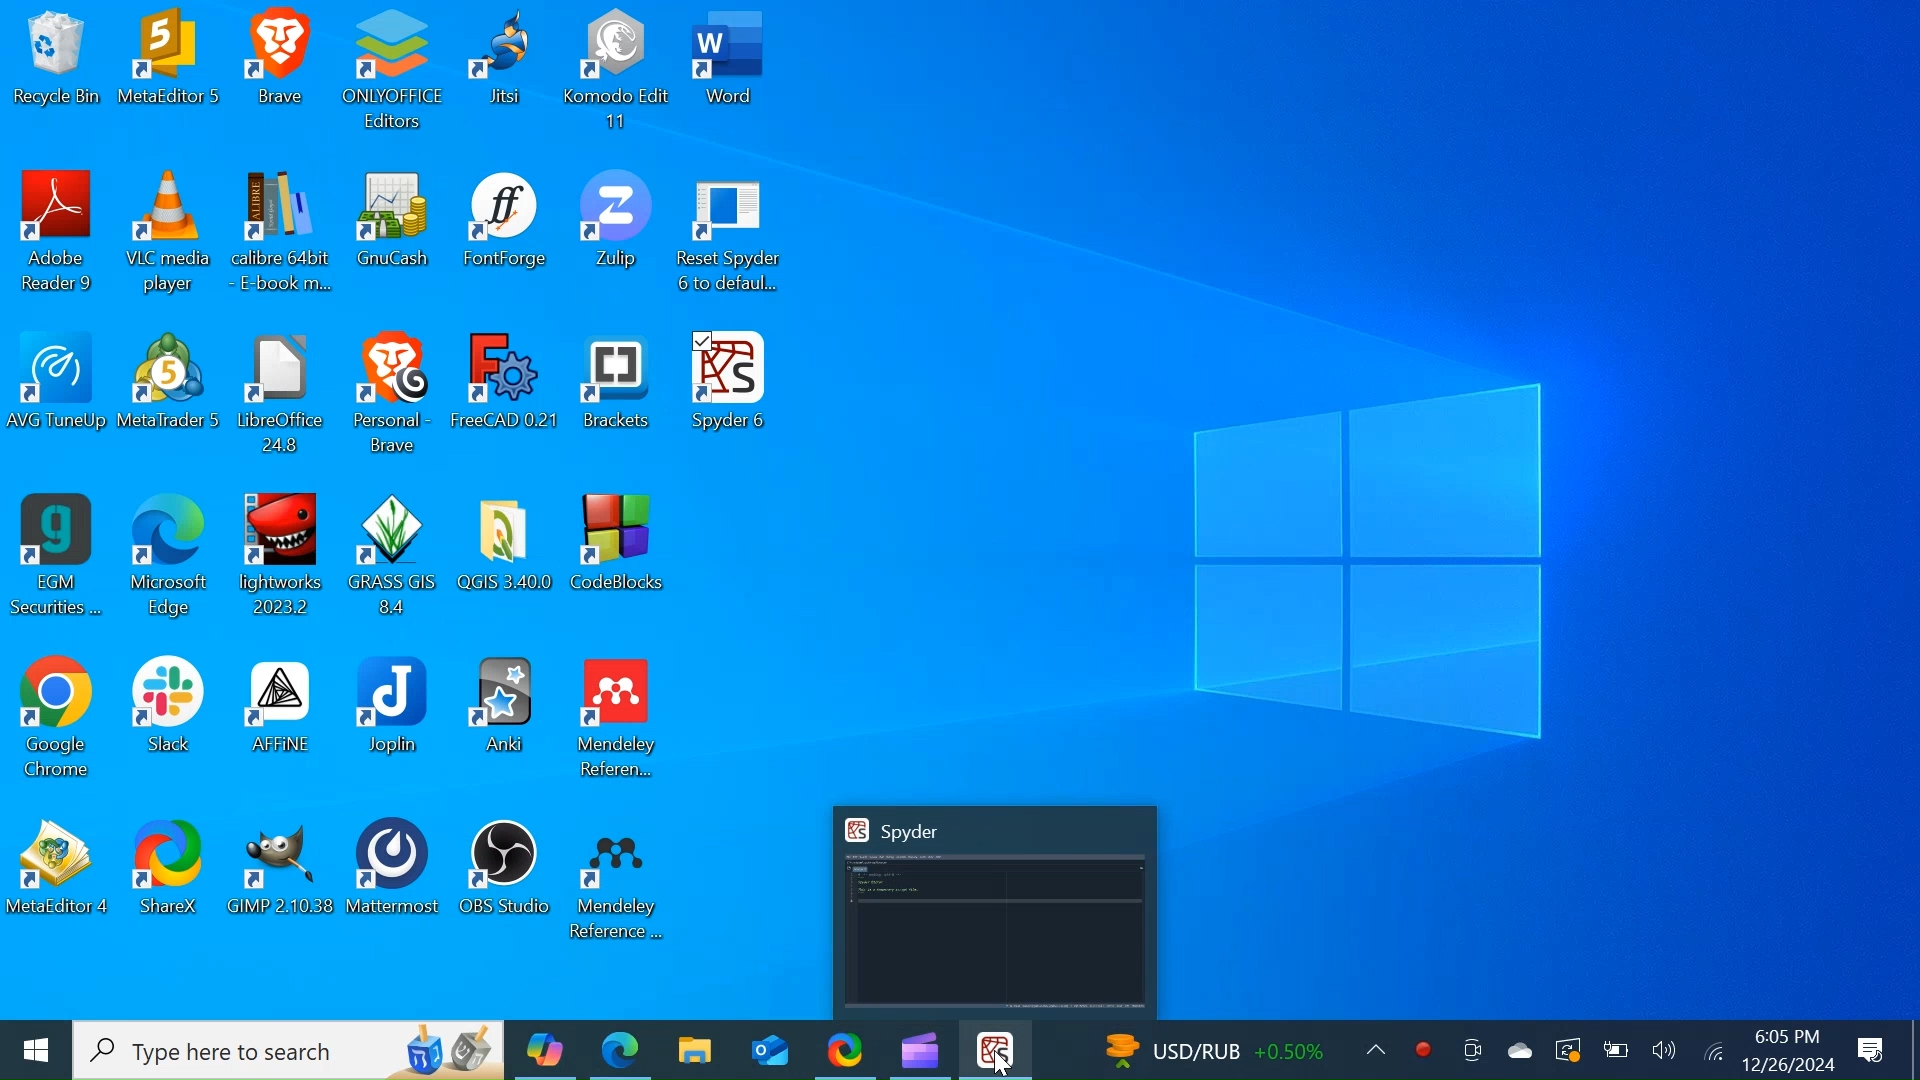 The width and height of the screenshot is (1920, 1080). What do you see at coordinates (284, 395) in the screenshot?
I see `File` at bounding box center [284, 395].